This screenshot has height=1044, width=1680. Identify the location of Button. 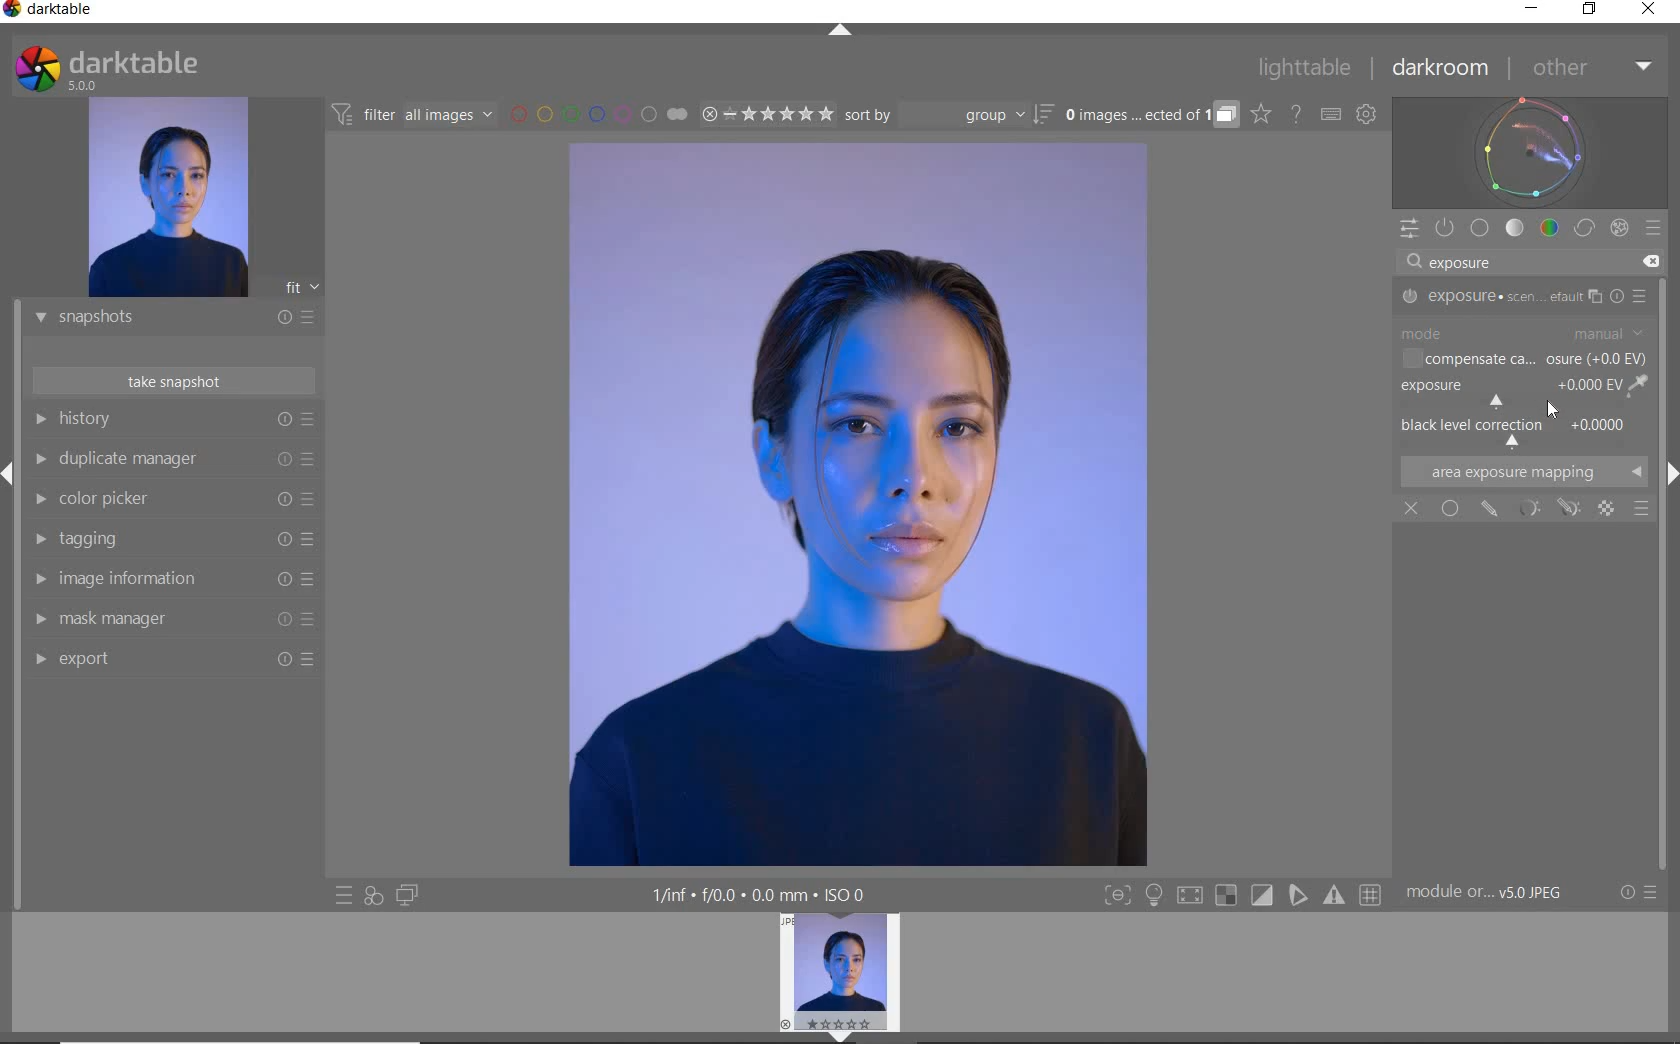
(1226, 896).